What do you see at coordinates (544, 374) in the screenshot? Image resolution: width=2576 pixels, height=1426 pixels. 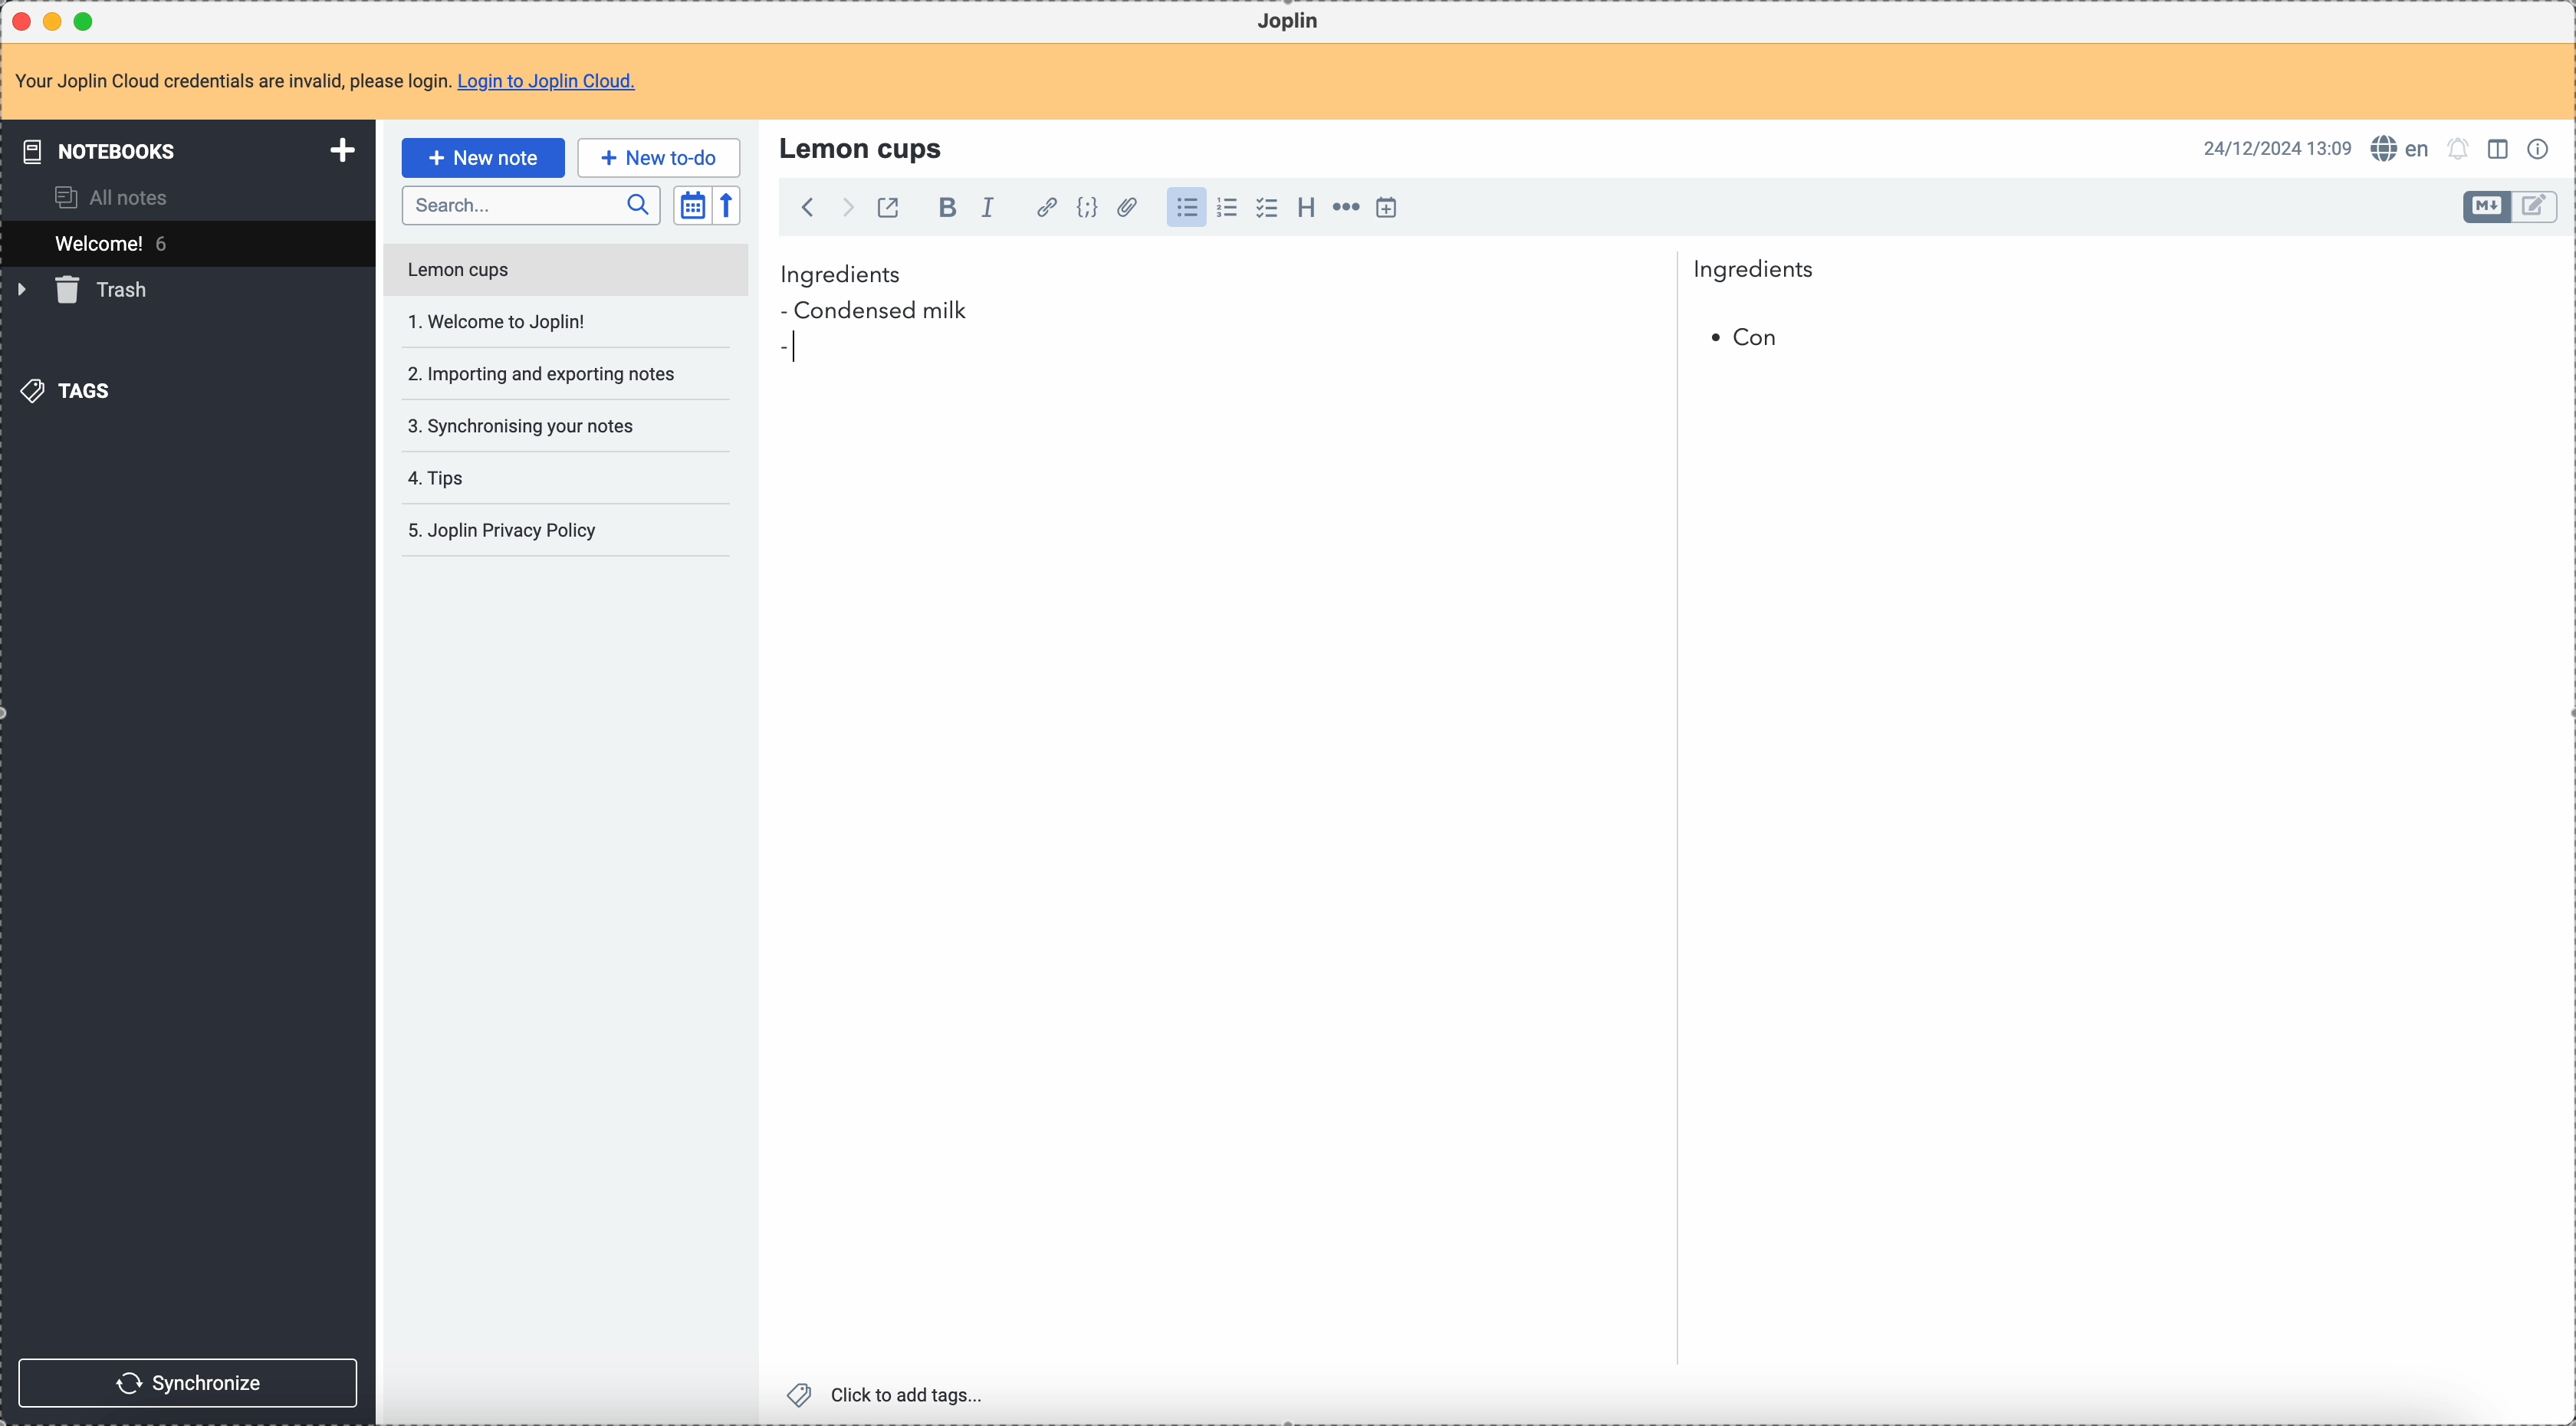 I see `importing and exporting your notes` at bounding box center [544, 374].